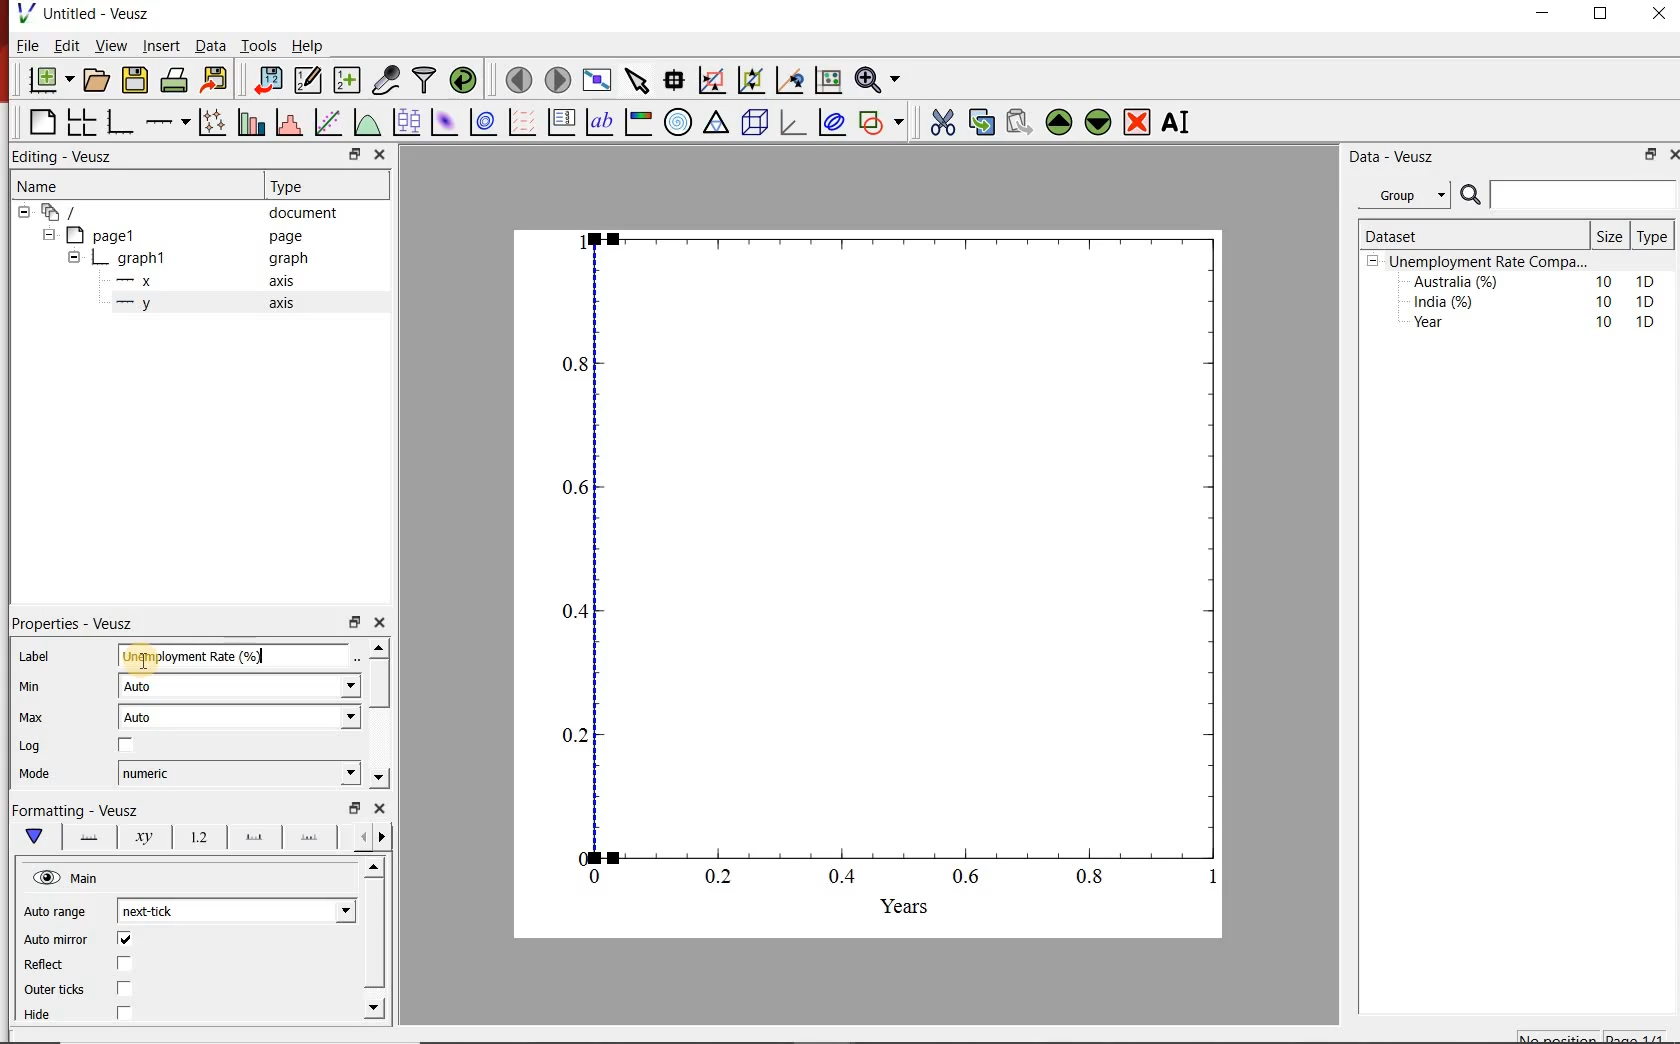  Describe the element at coordinates (1373, 262) in the screenshot. I see `collpase` at that location.